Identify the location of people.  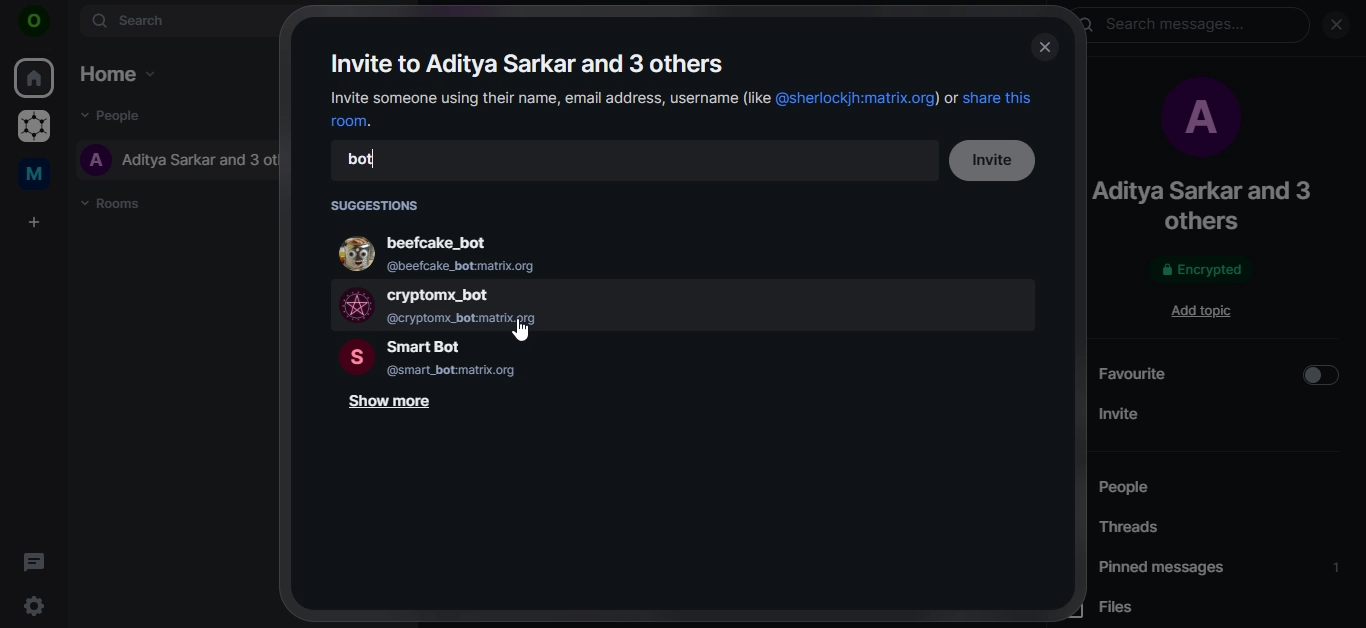
(1152, 488).